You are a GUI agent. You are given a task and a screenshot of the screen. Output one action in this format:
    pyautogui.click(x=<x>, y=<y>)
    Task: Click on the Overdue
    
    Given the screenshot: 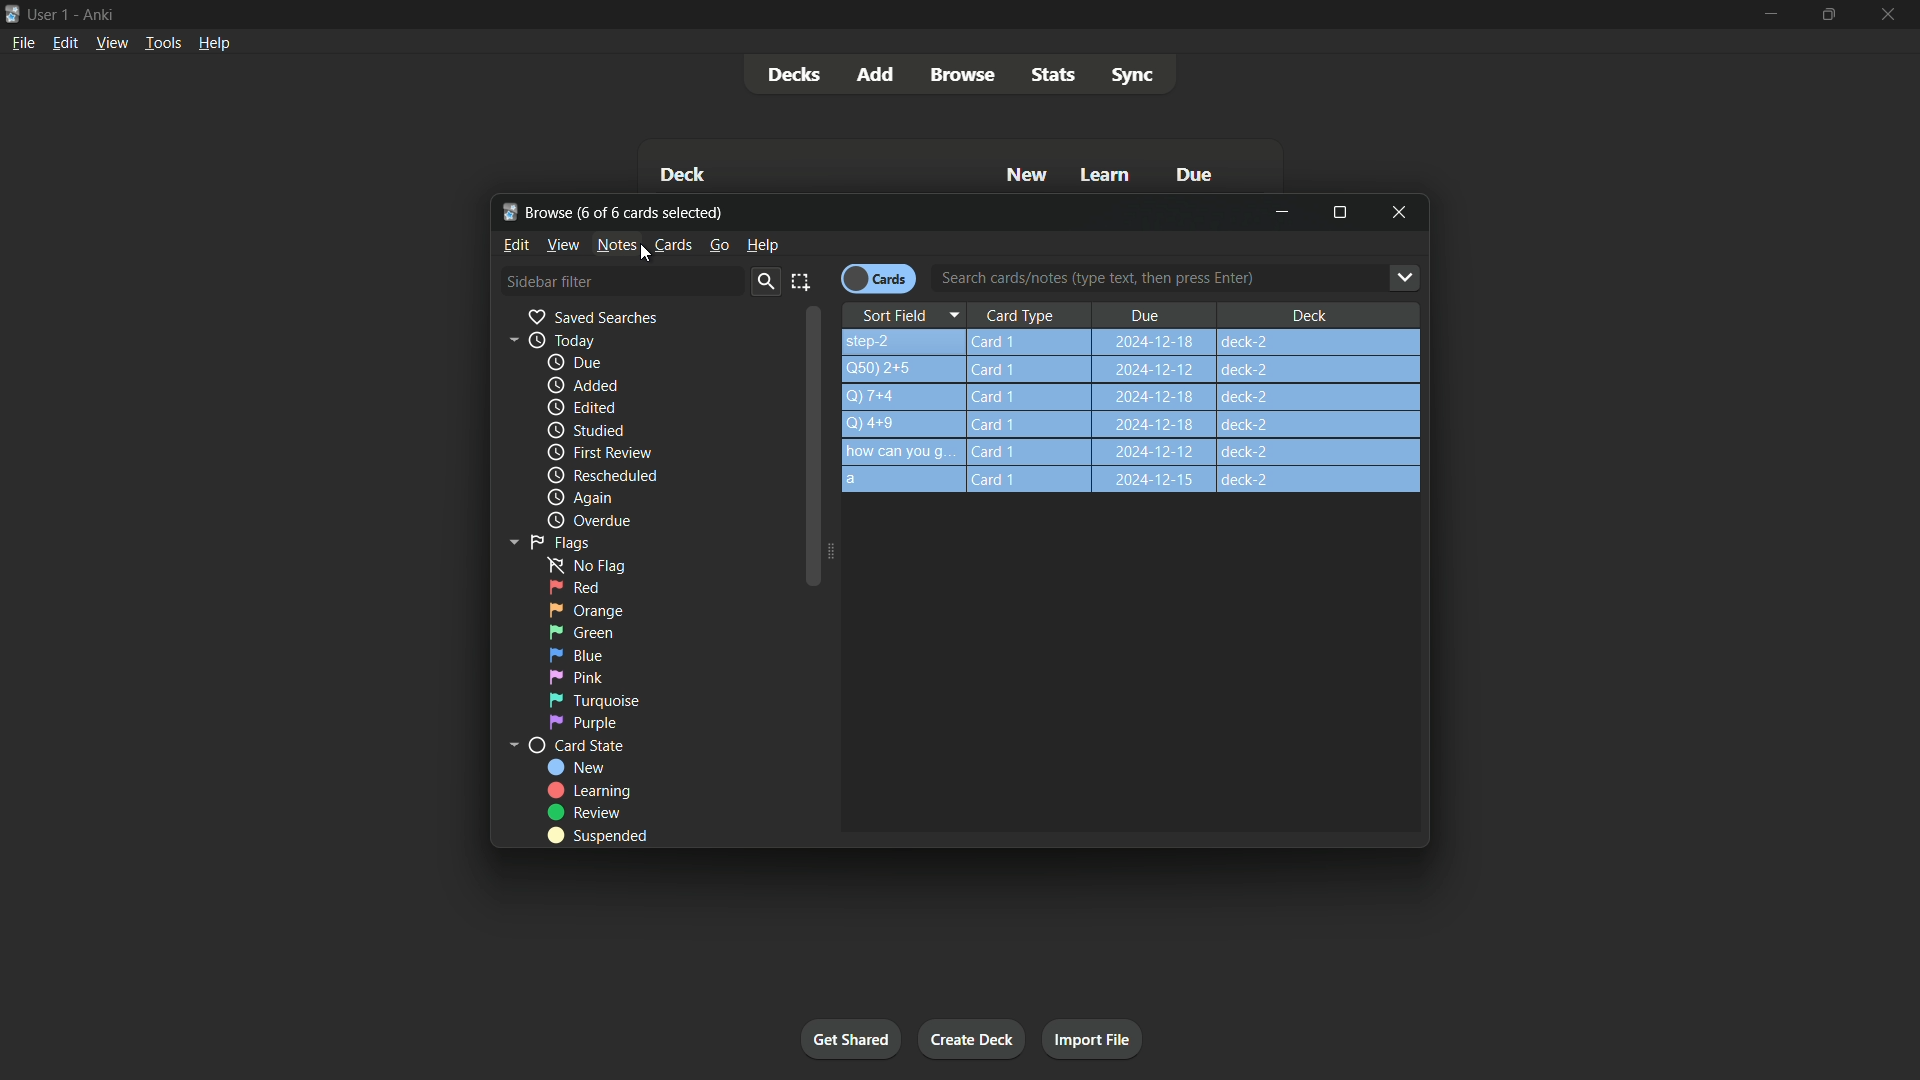 What is the action you would take?
    pyautogui.click(x=587, y=521)
    